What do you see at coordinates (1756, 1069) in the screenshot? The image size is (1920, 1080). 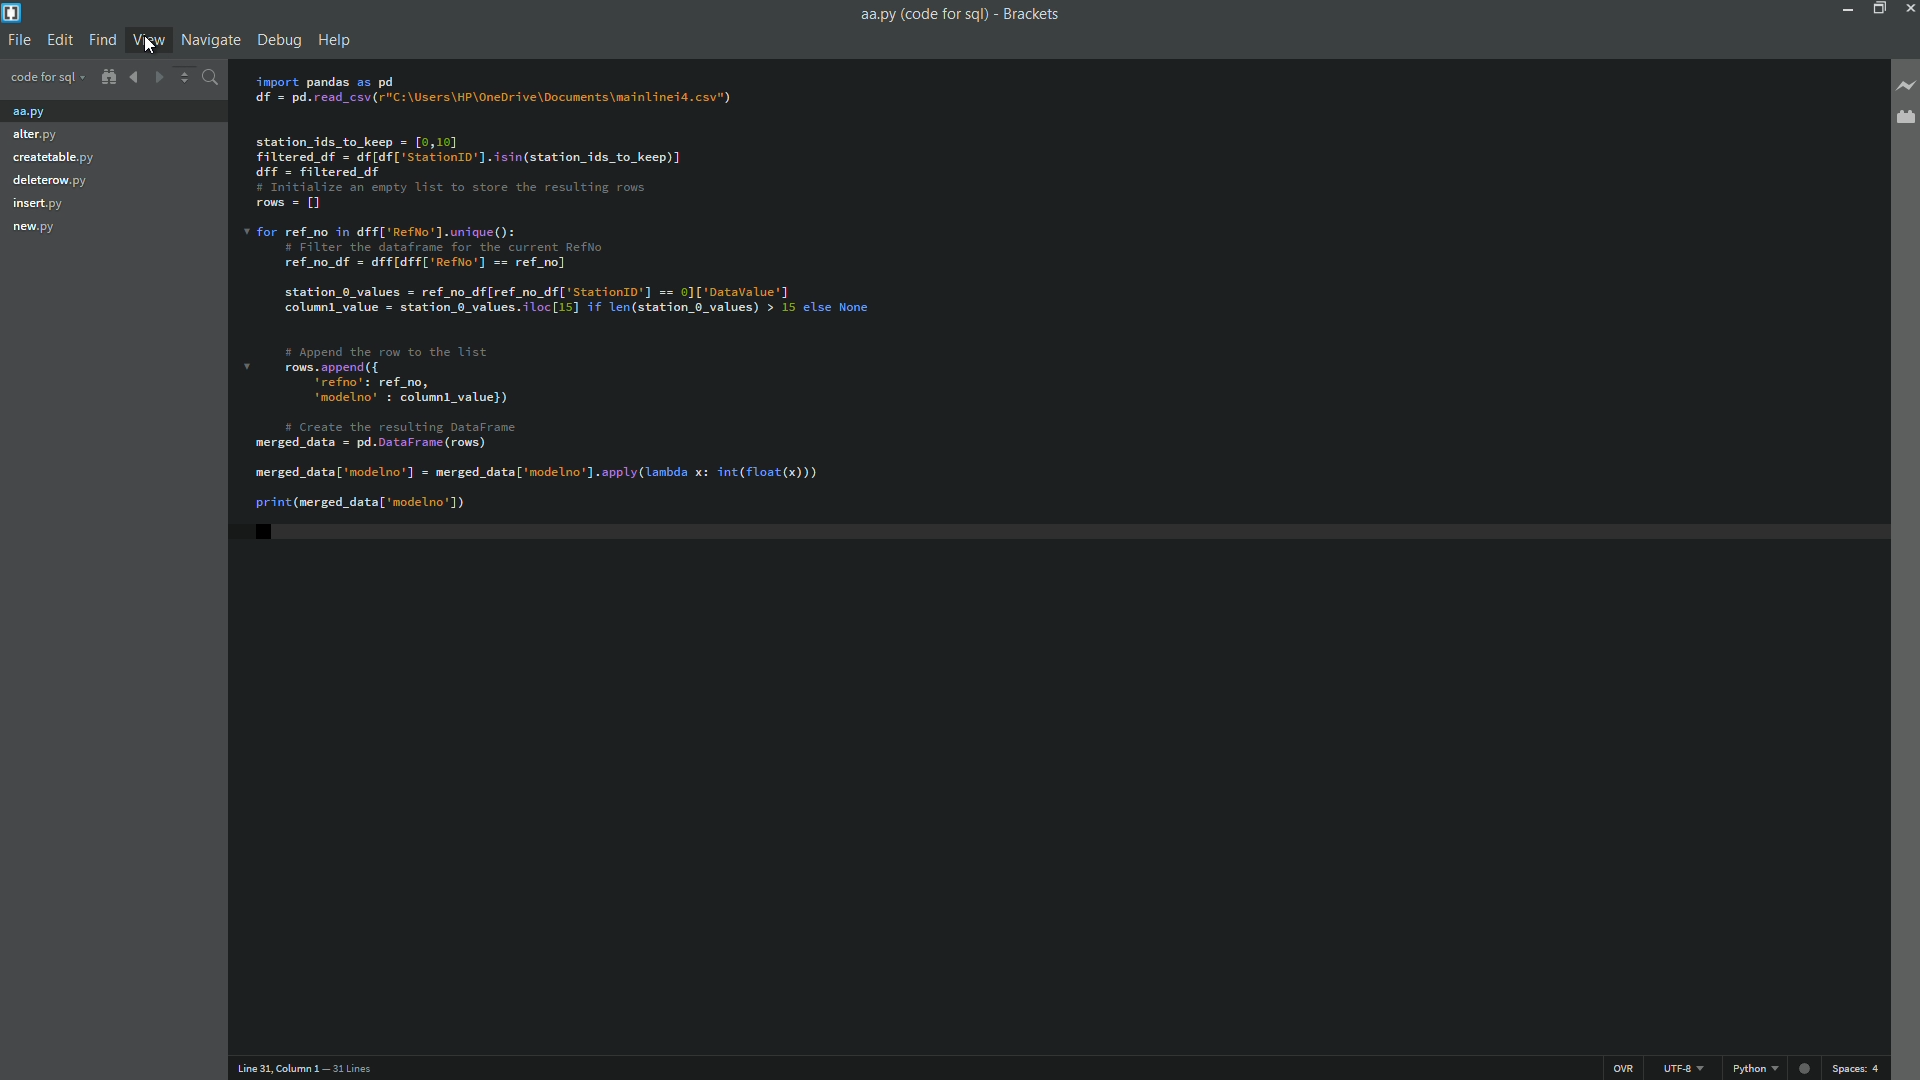 I see `change file format button` at bounding box center [1756, 1069].